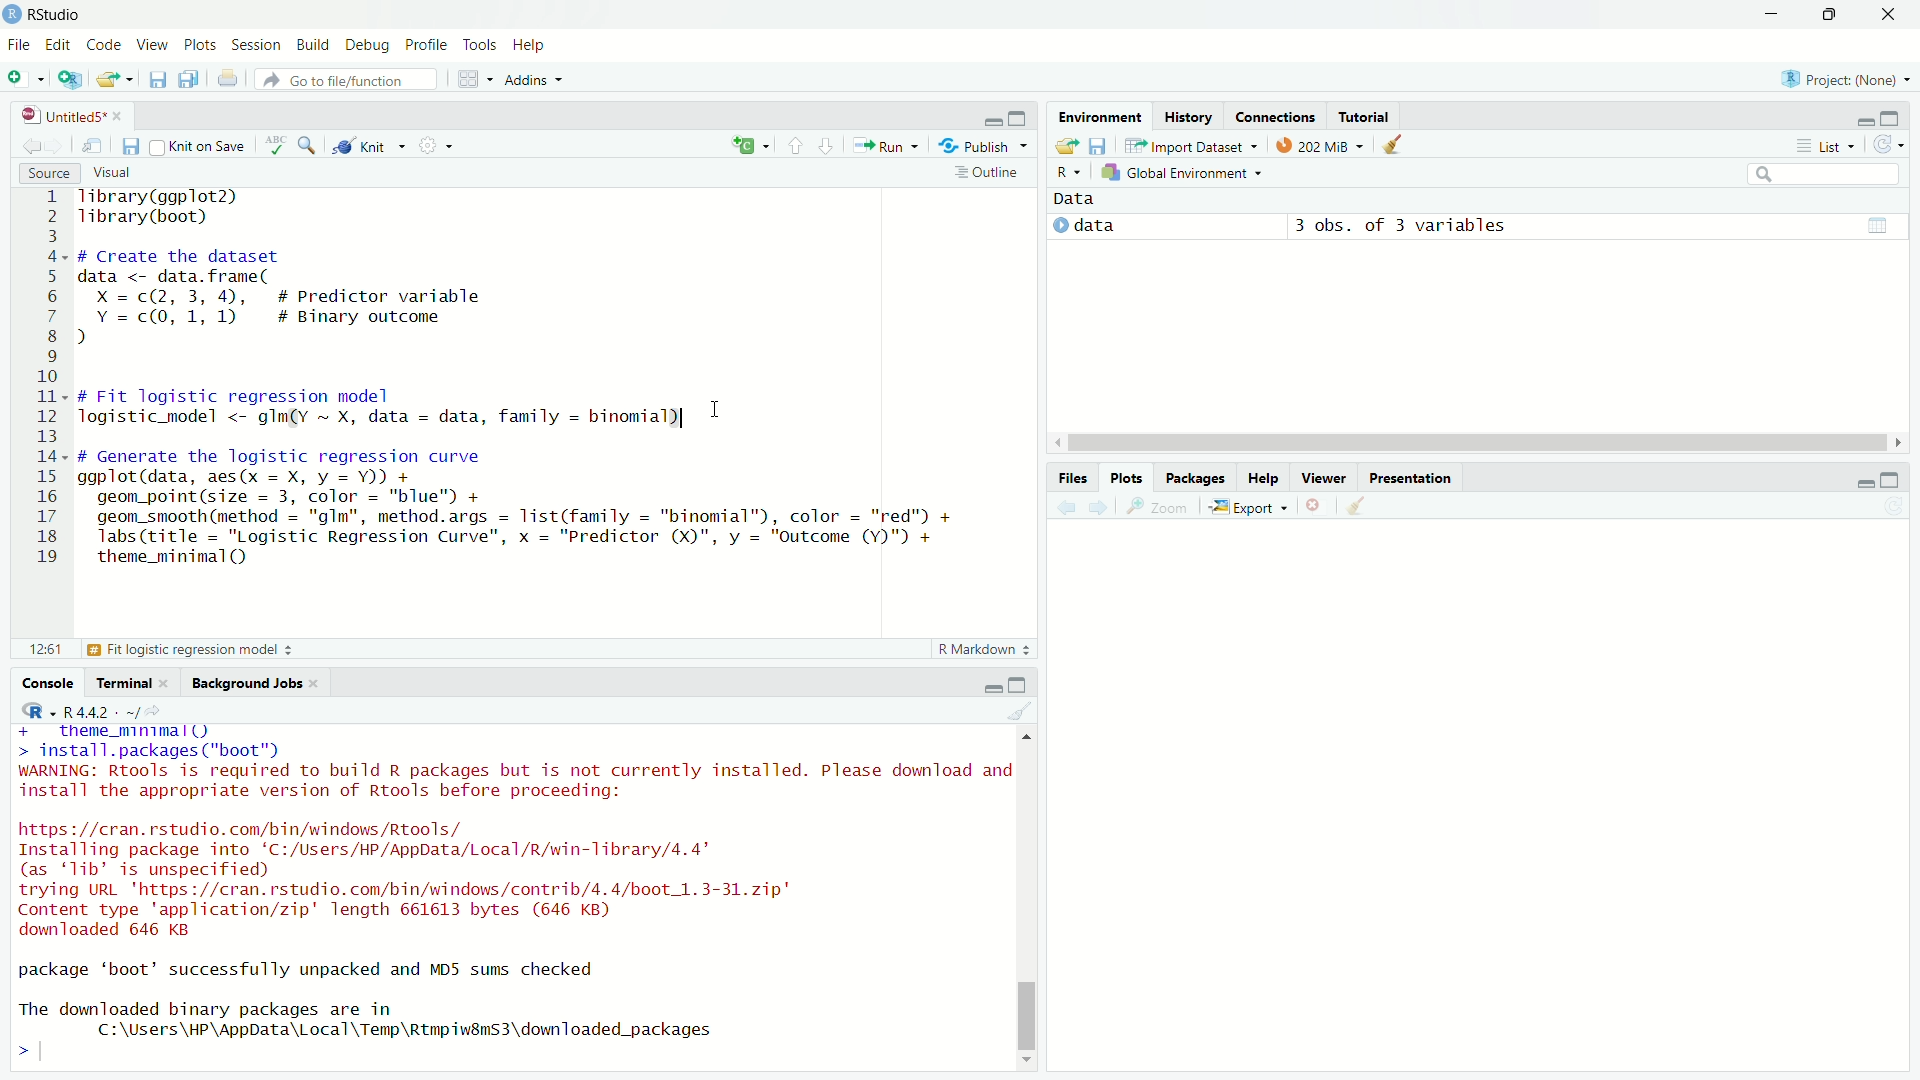 The width and height of the screenshot is (1920, 1080). I want to click on close, so click(1887, 15).